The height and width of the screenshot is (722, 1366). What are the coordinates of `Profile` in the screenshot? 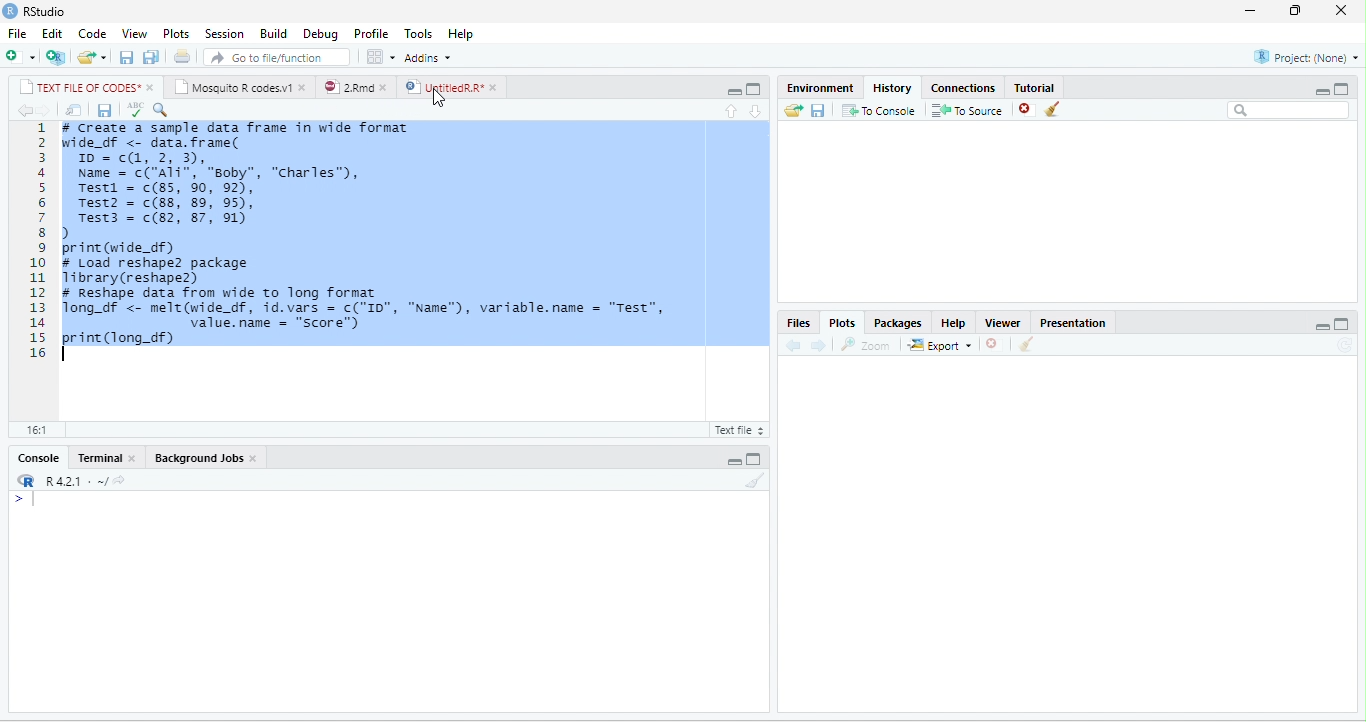 It's located at (371, 34).